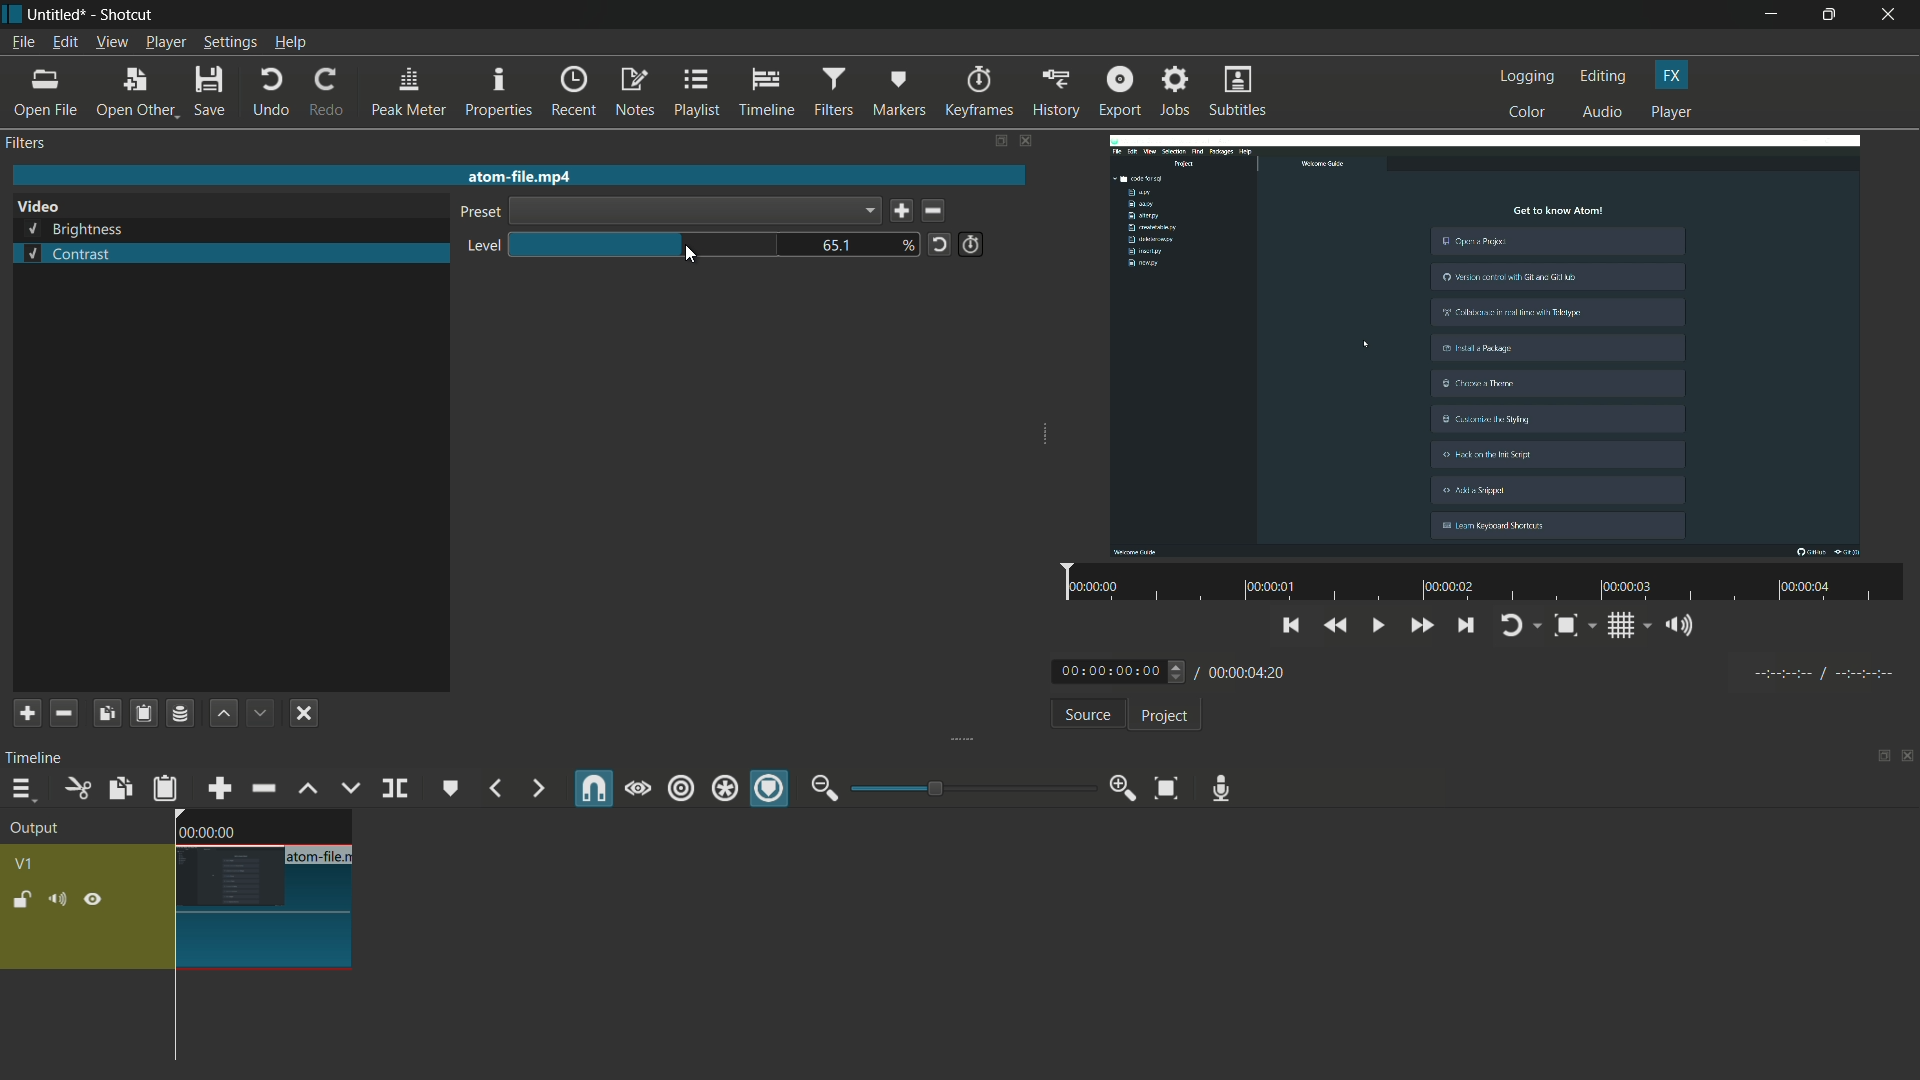 The width and height of the screenshot is (1920, 1080). Describe the element at coordinates (1877, 758) in the screenshot. I see `show tabs` at that location.